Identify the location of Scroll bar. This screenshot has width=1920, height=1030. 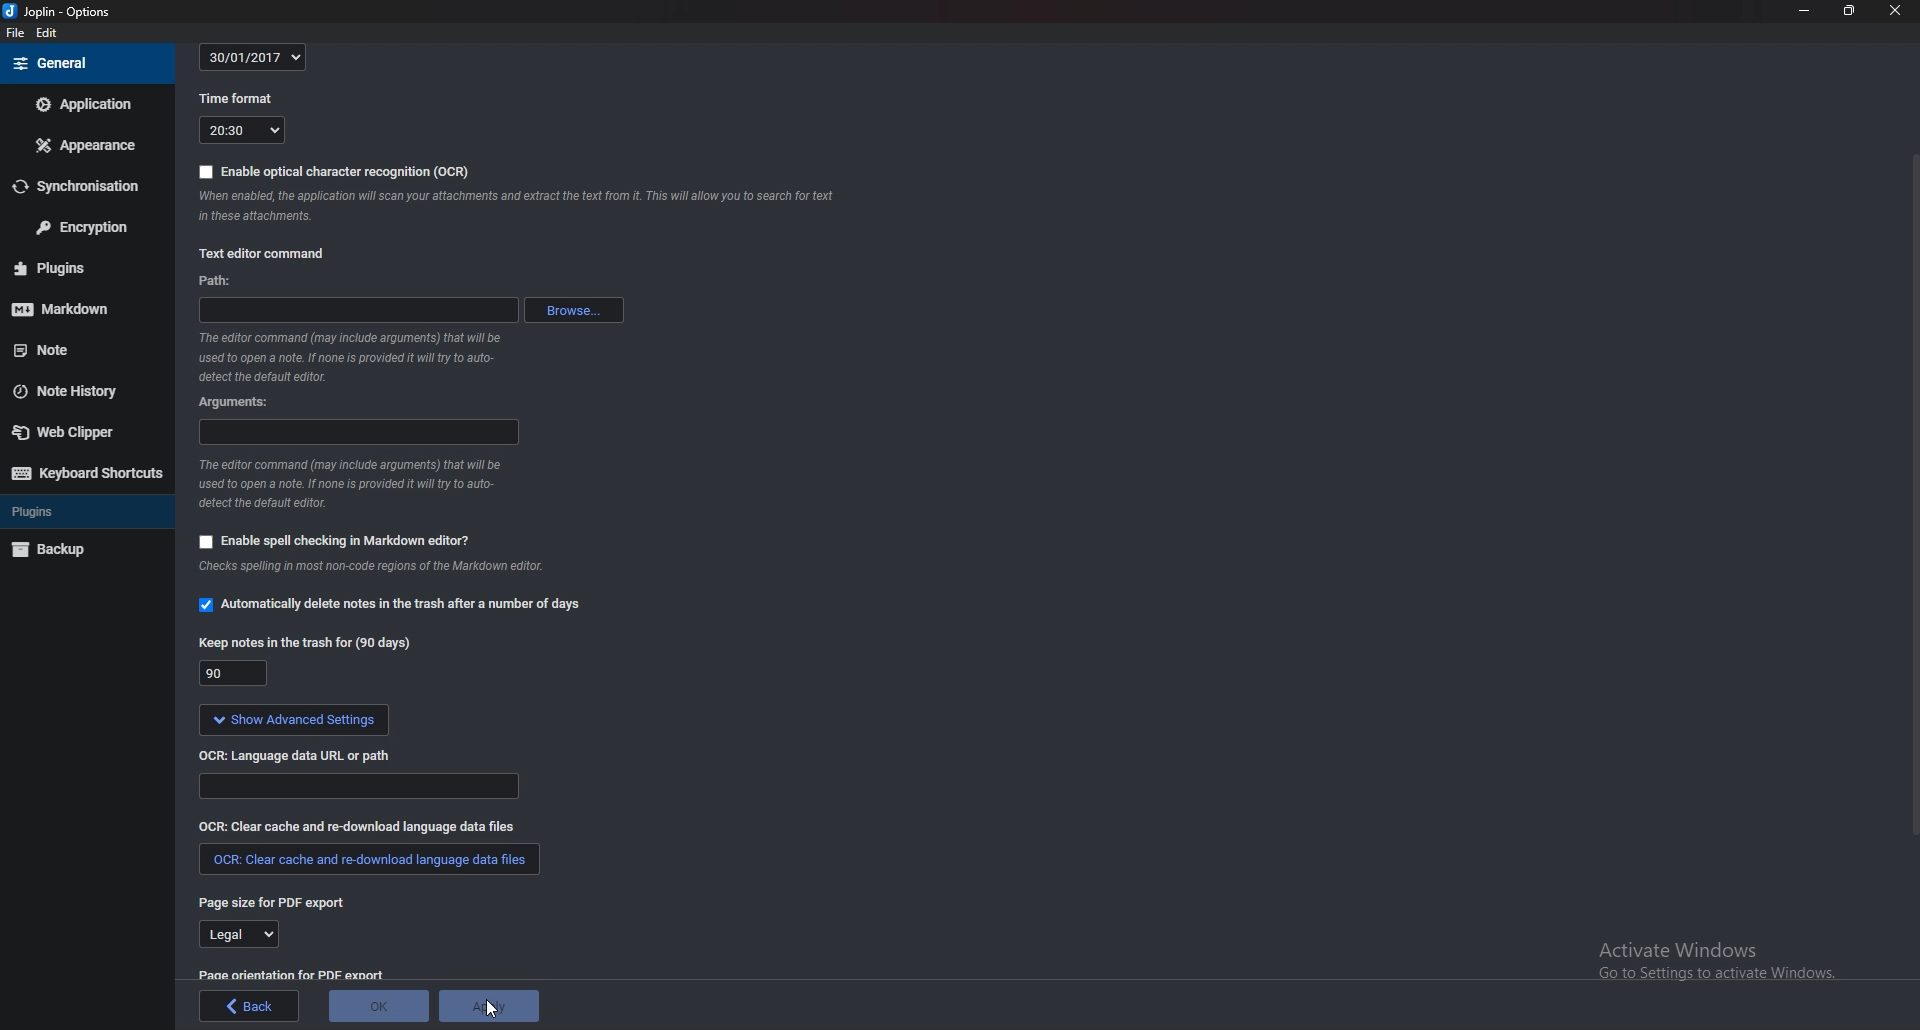
(1911, 500).